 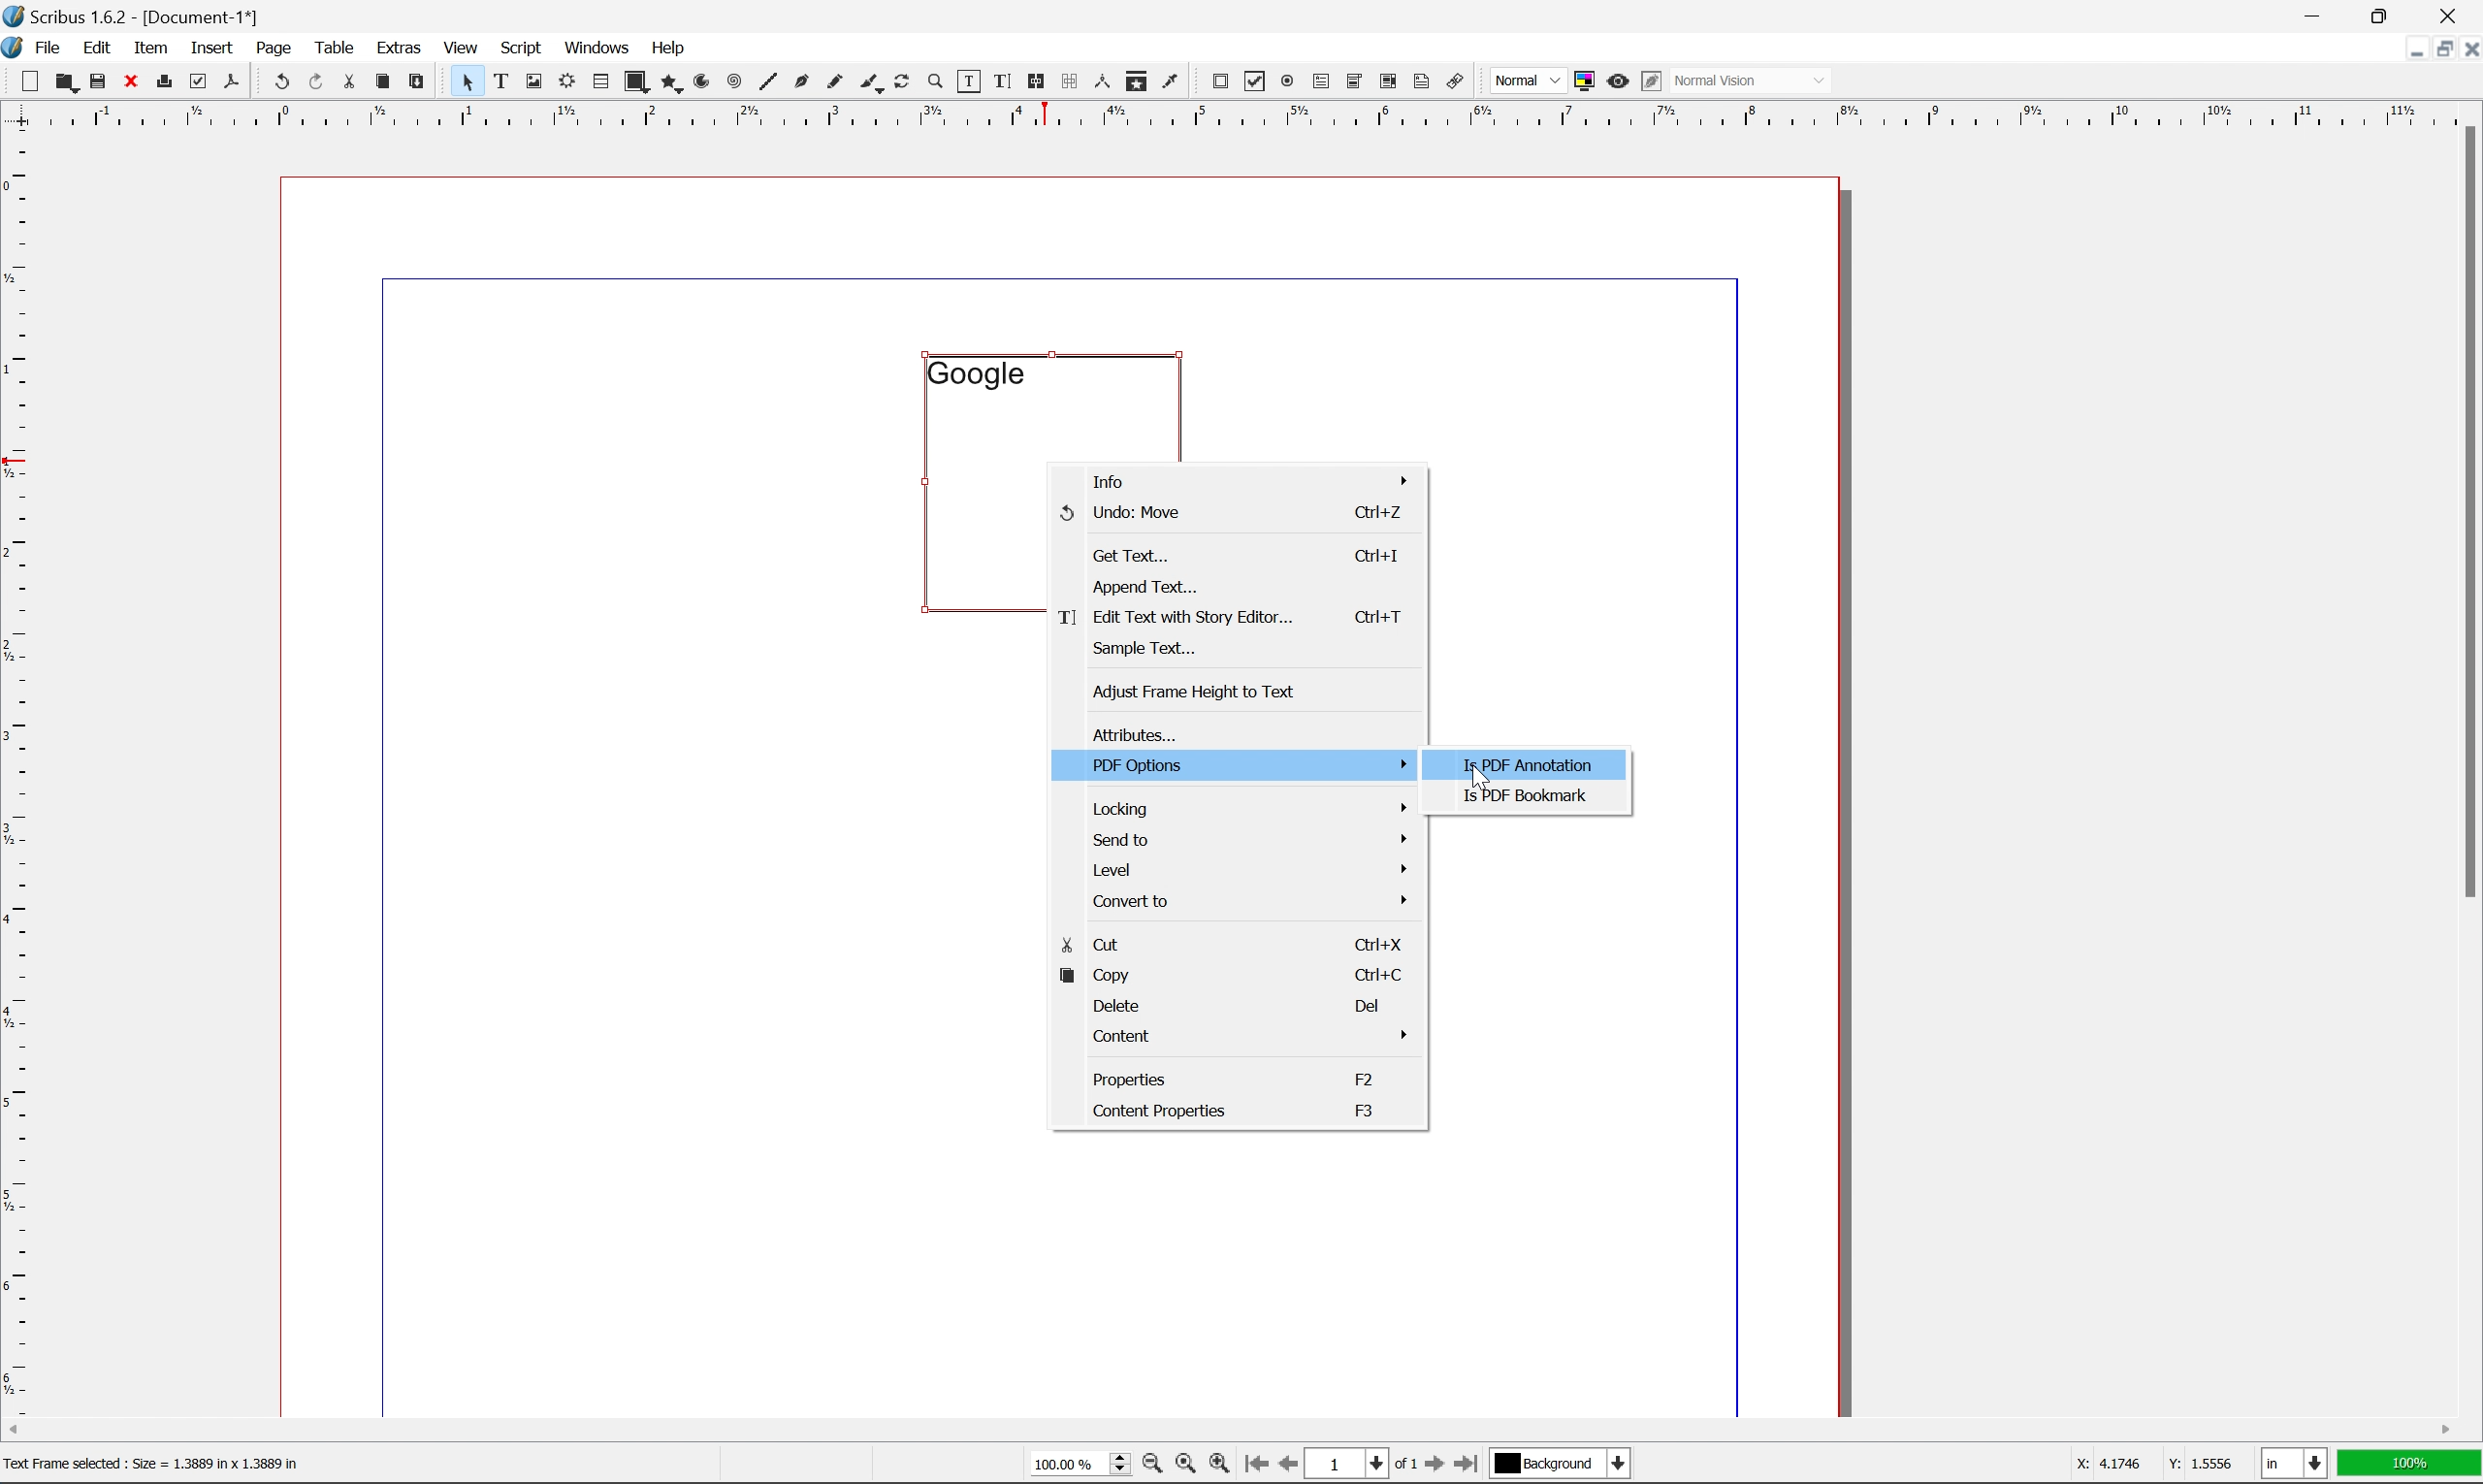 What do you see at coordinates (1137, 81) in the screenshot?
I see `copy item properties` at bounding box center [1137, 81].